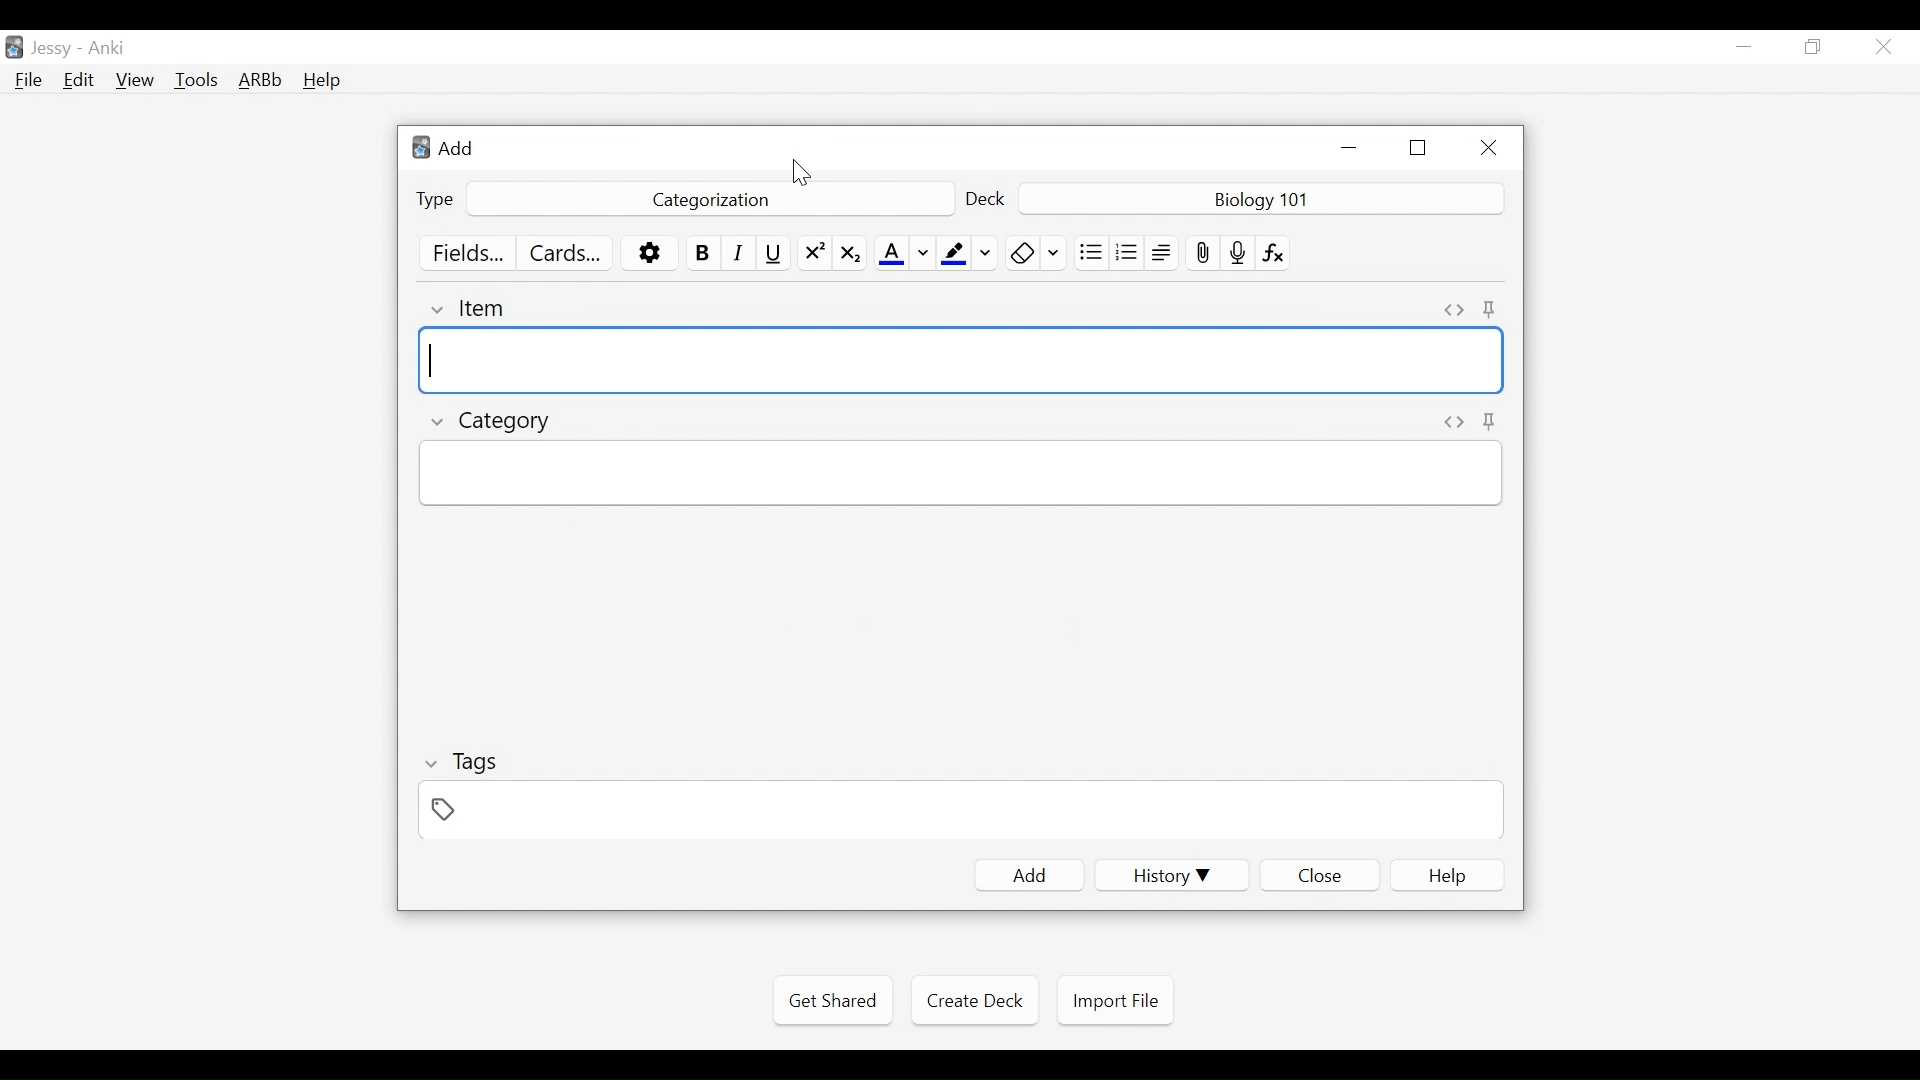  I want to click on Equation, so click(1275, 252).